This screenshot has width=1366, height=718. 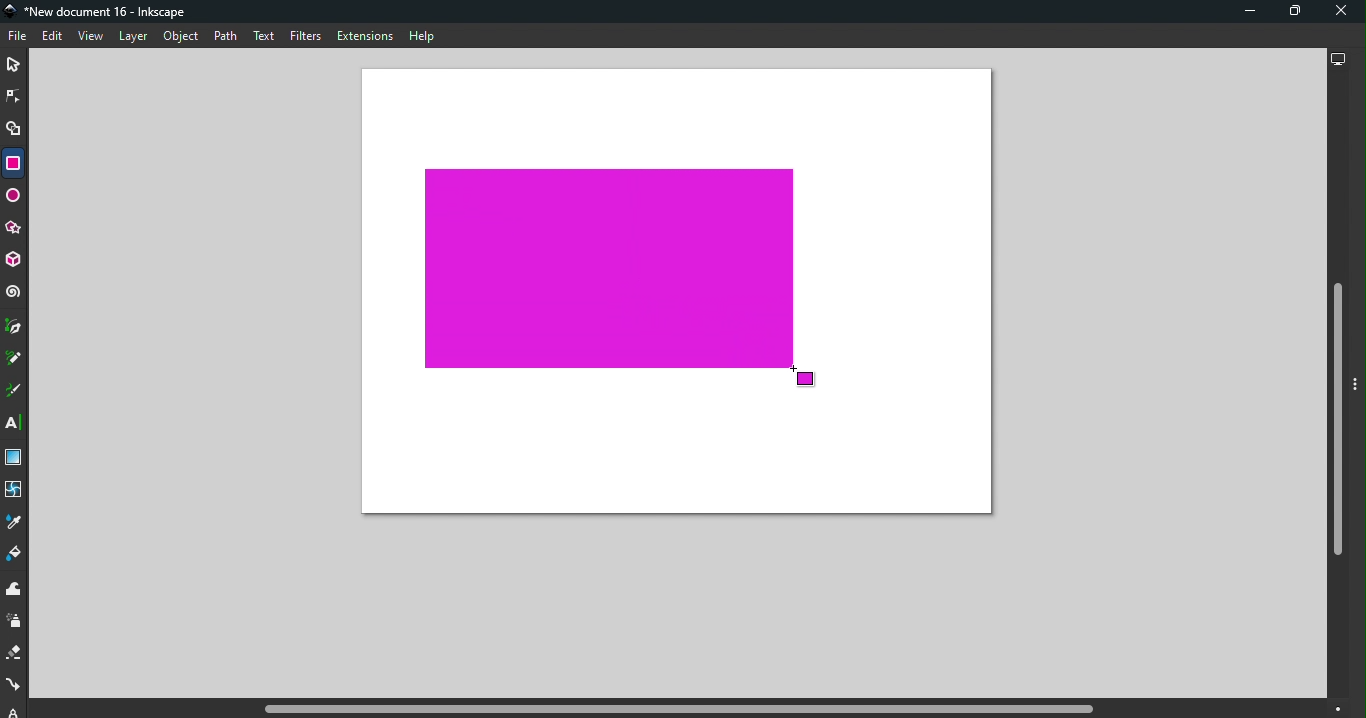 I want to click on Calligraphy tool, so click(x=15, y=391).